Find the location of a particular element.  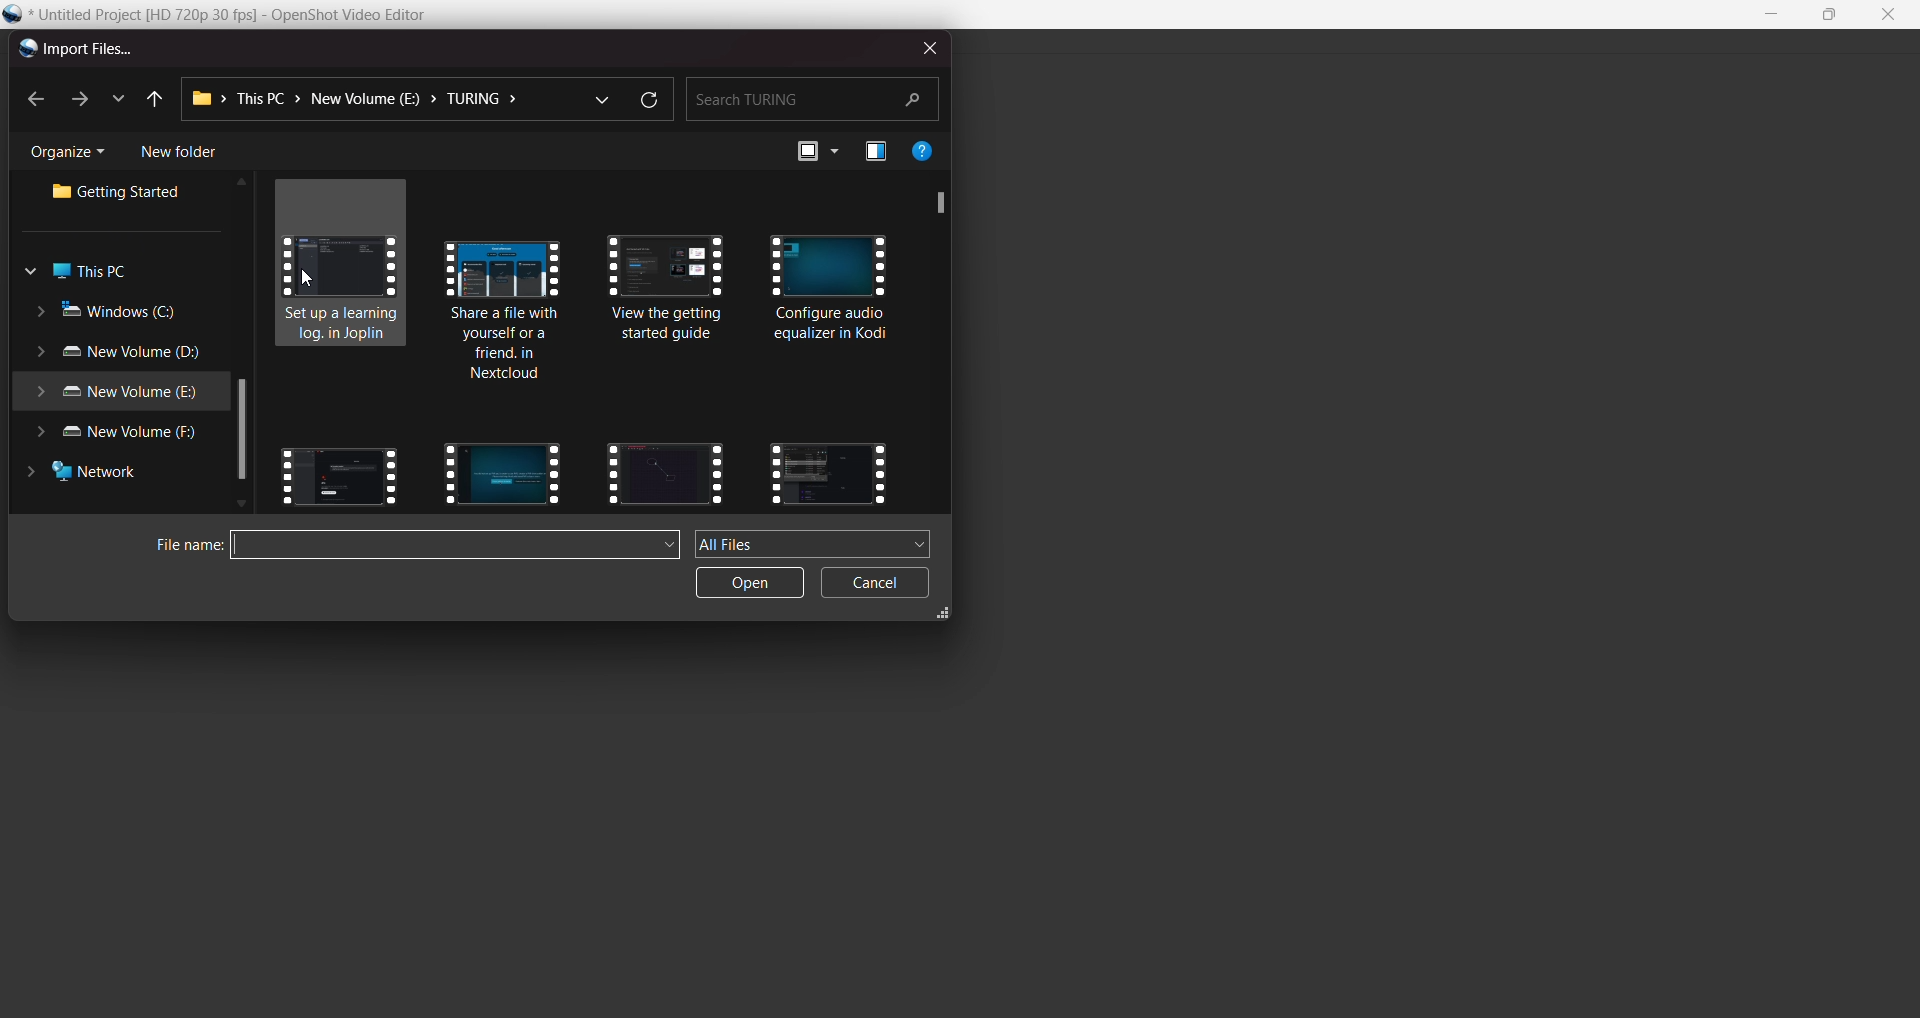

search is located at coordinates (811, 97).